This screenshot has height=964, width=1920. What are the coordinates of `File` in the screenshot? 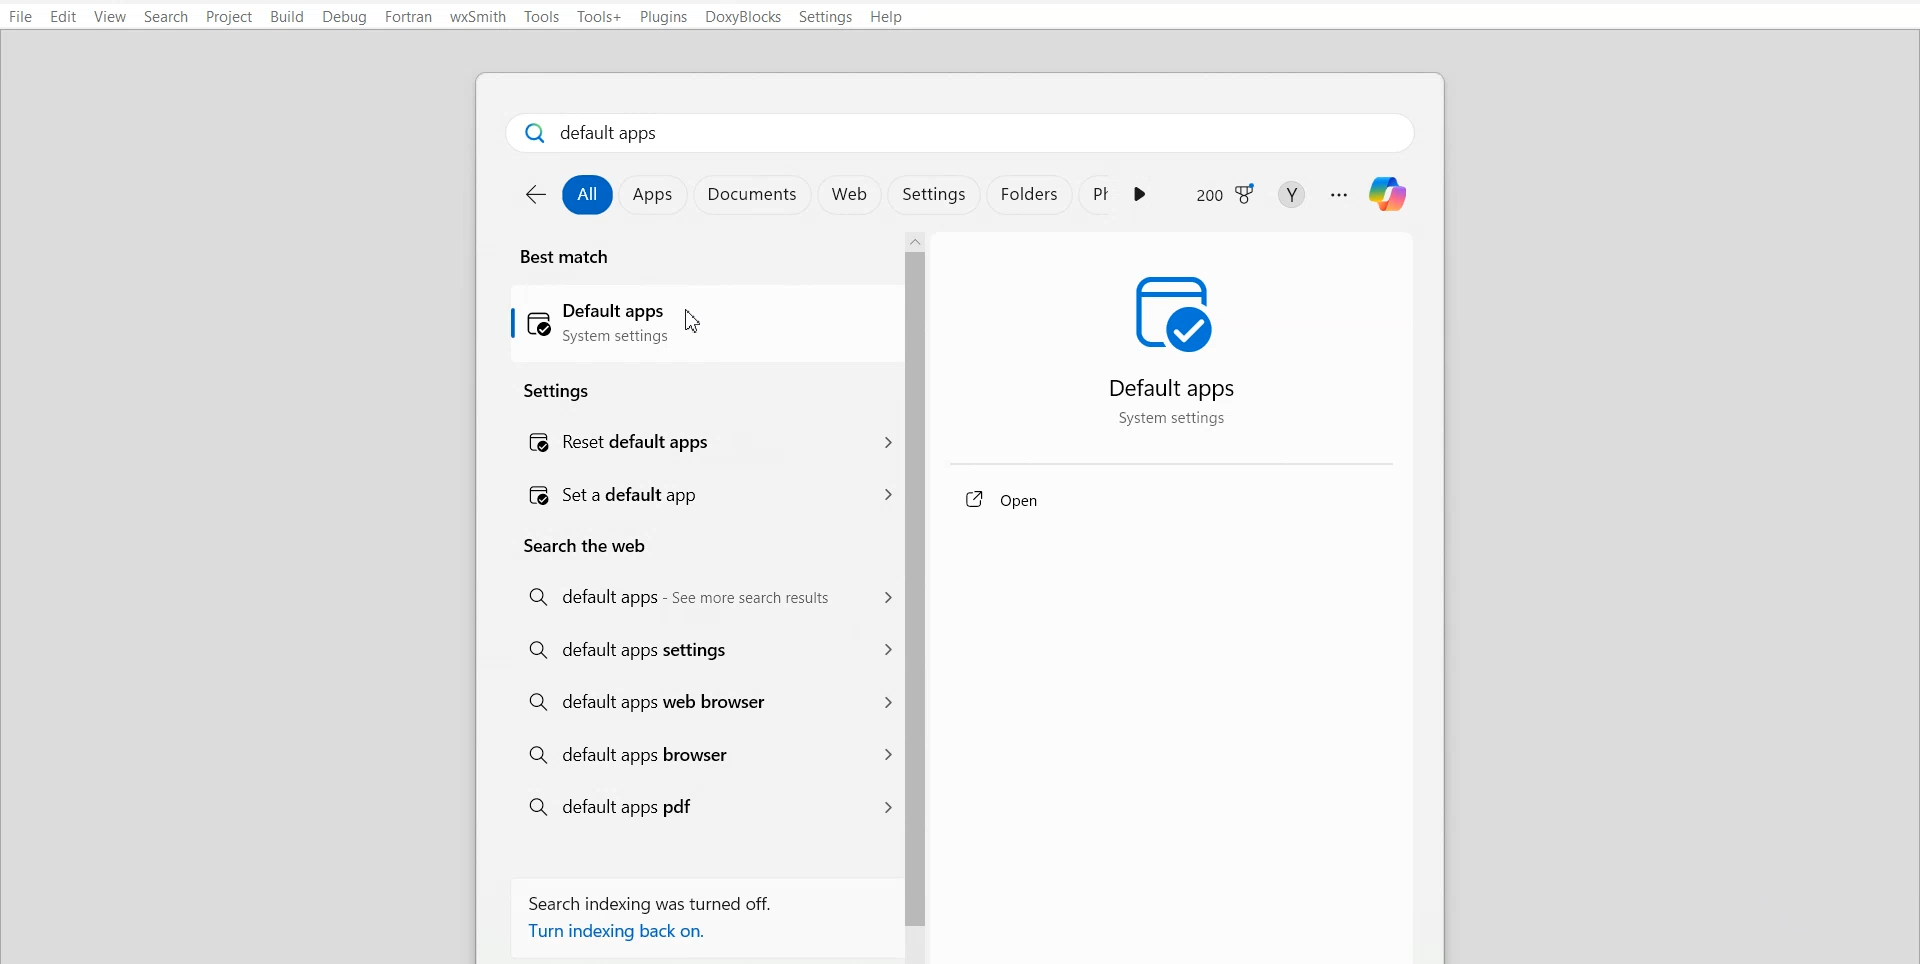 It's located at (21, 16).